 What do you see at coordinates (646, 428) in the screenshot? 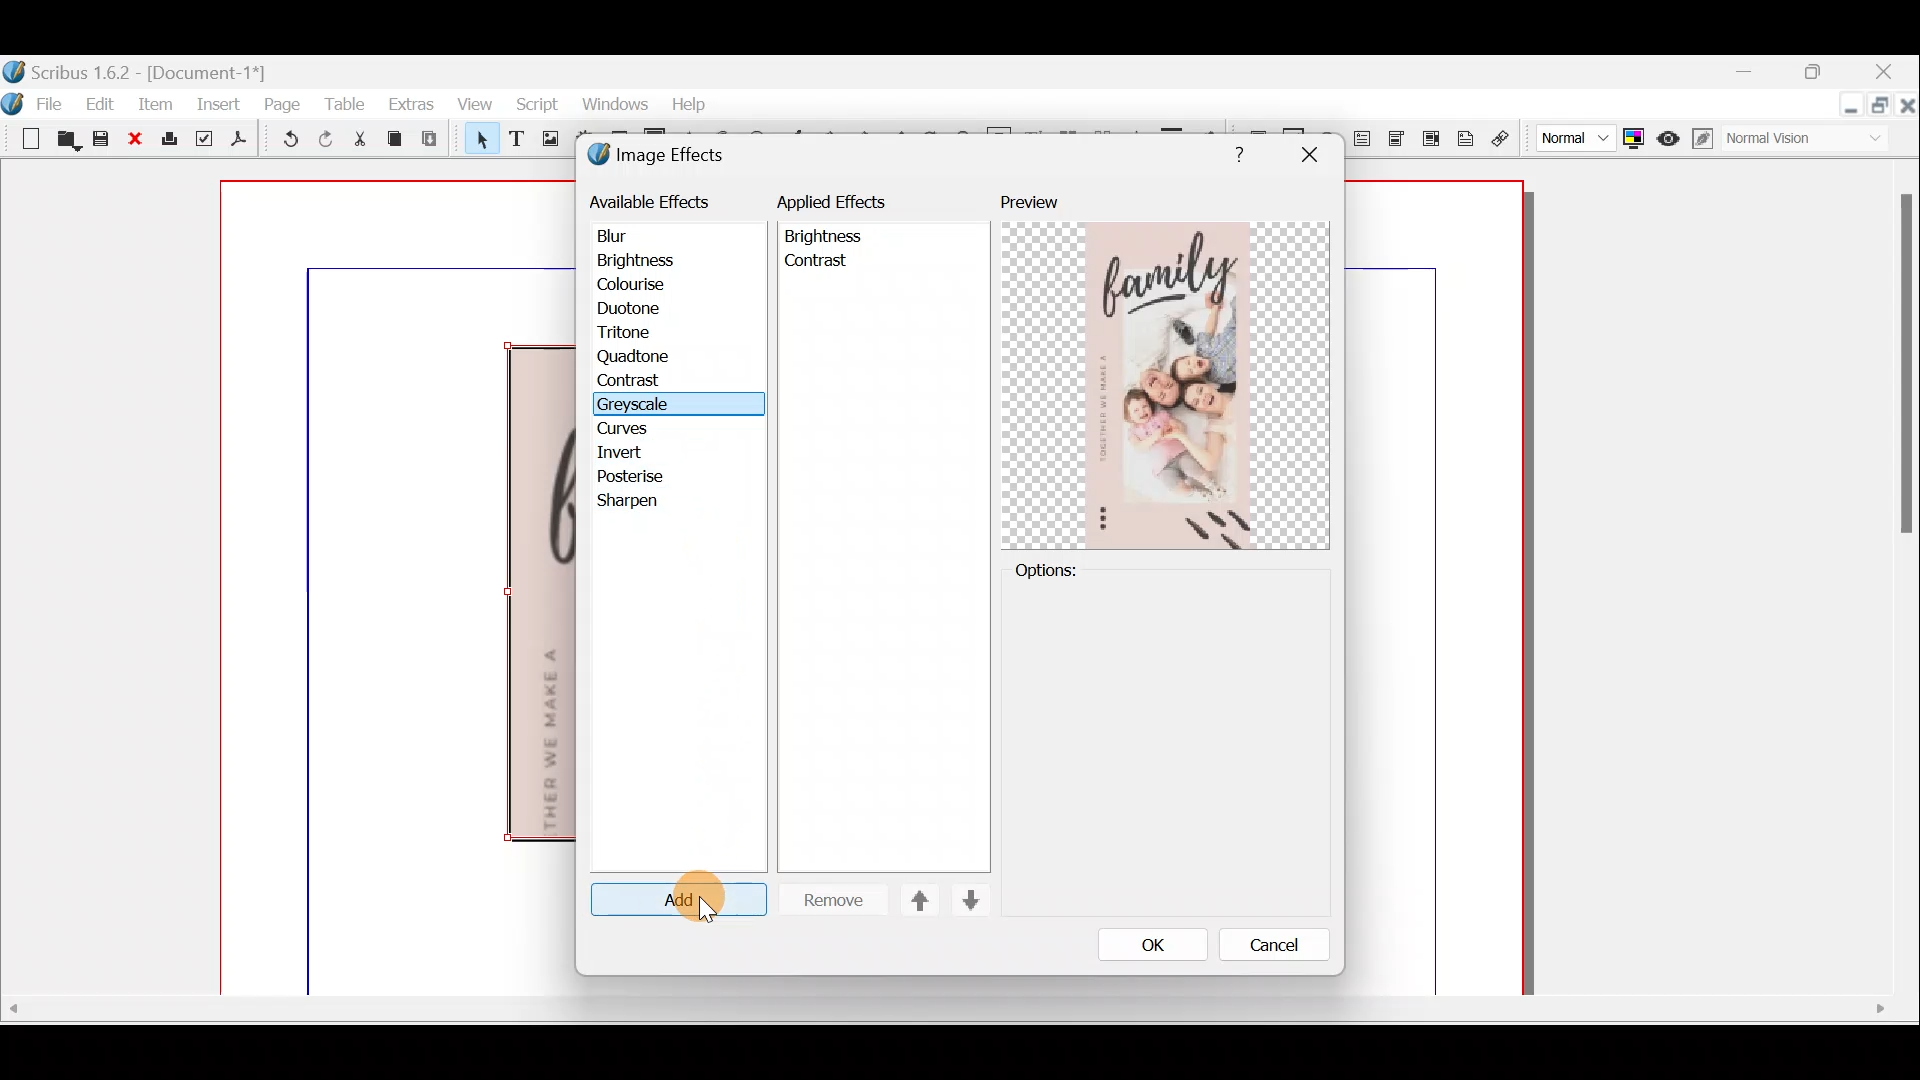
I see `curves` at bounding box center [646, 428].